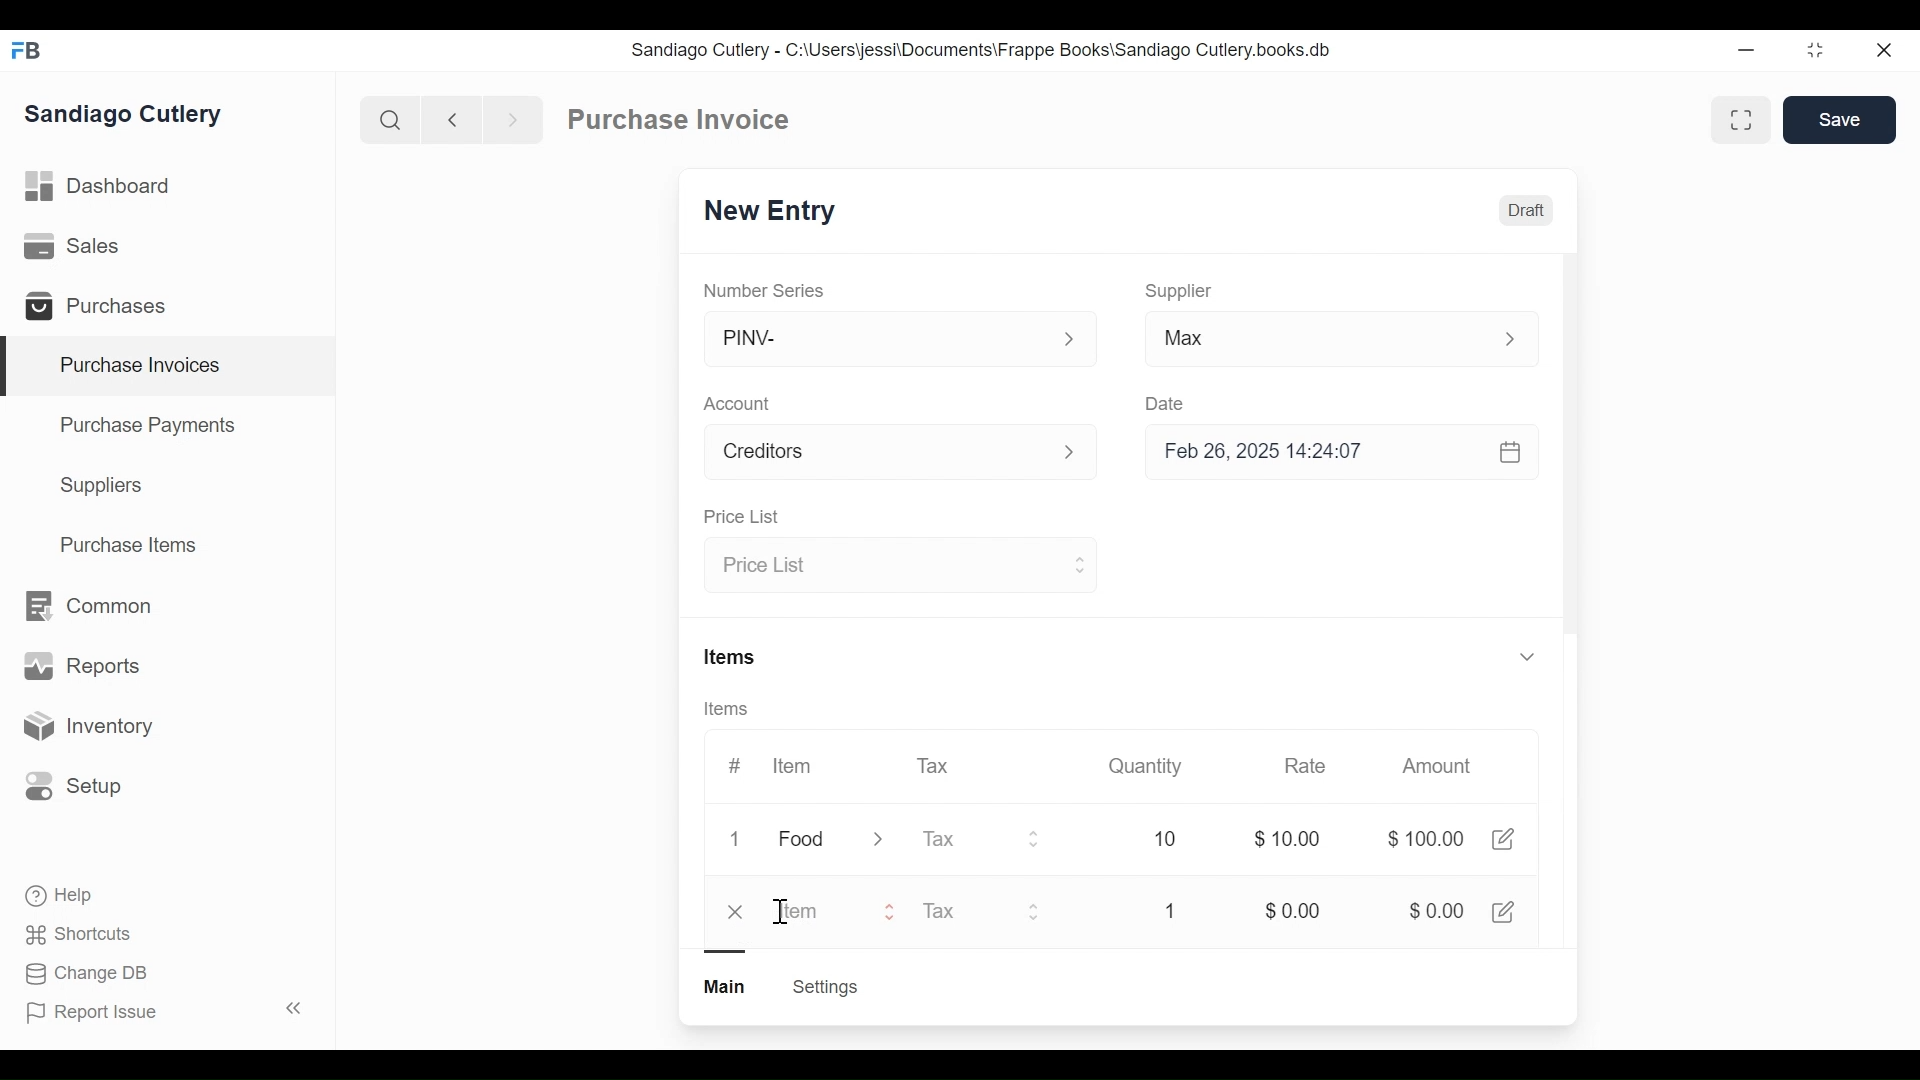  Describe the element at coordinates (1842, 120) in the screenshot. I see `Save` at that location.